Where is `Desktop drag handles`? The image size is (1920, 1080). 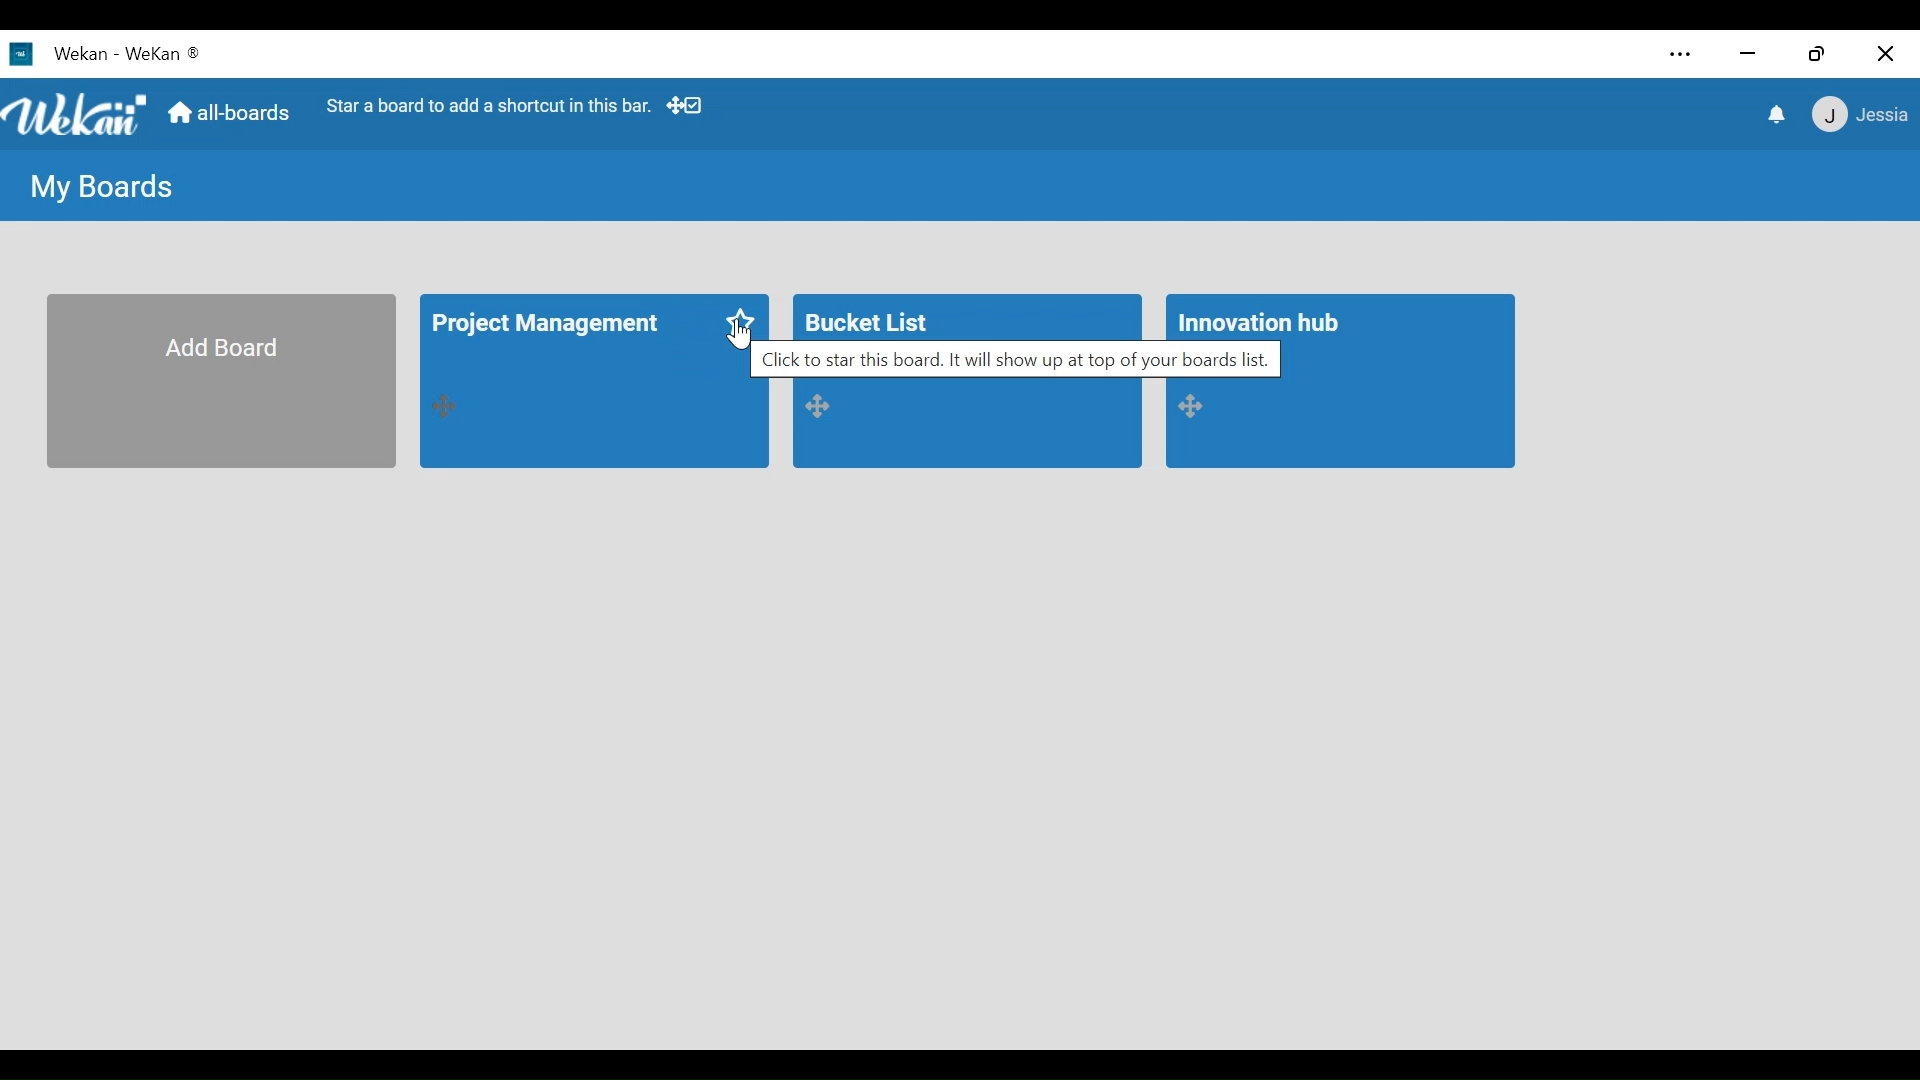 Desktop drag handles is located at coordinates (1198, 407).